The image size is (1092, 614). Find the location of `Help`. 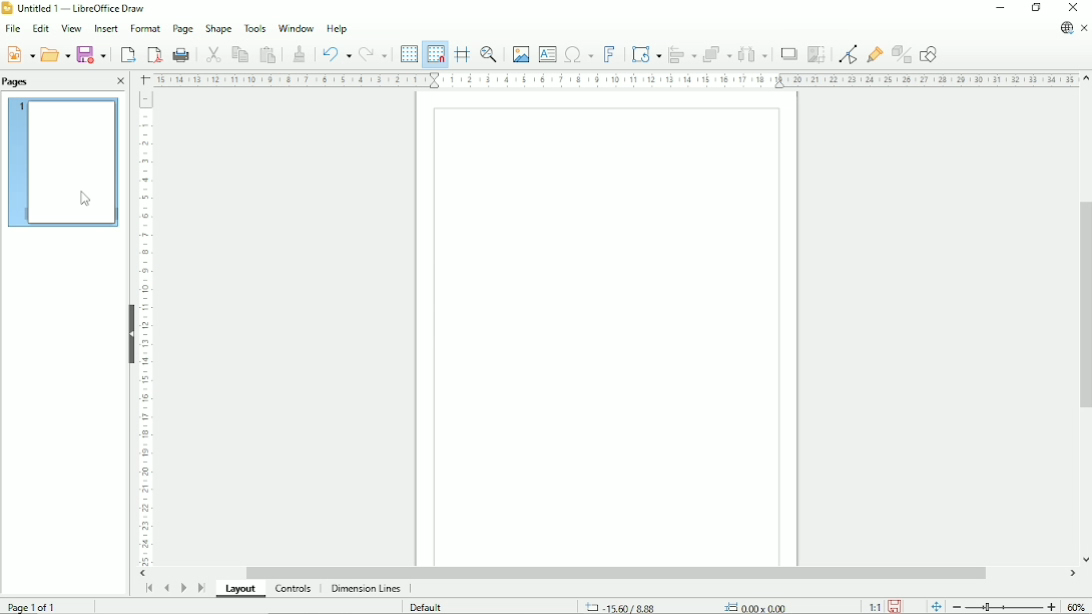

Help is located at coordinates (337, 28).